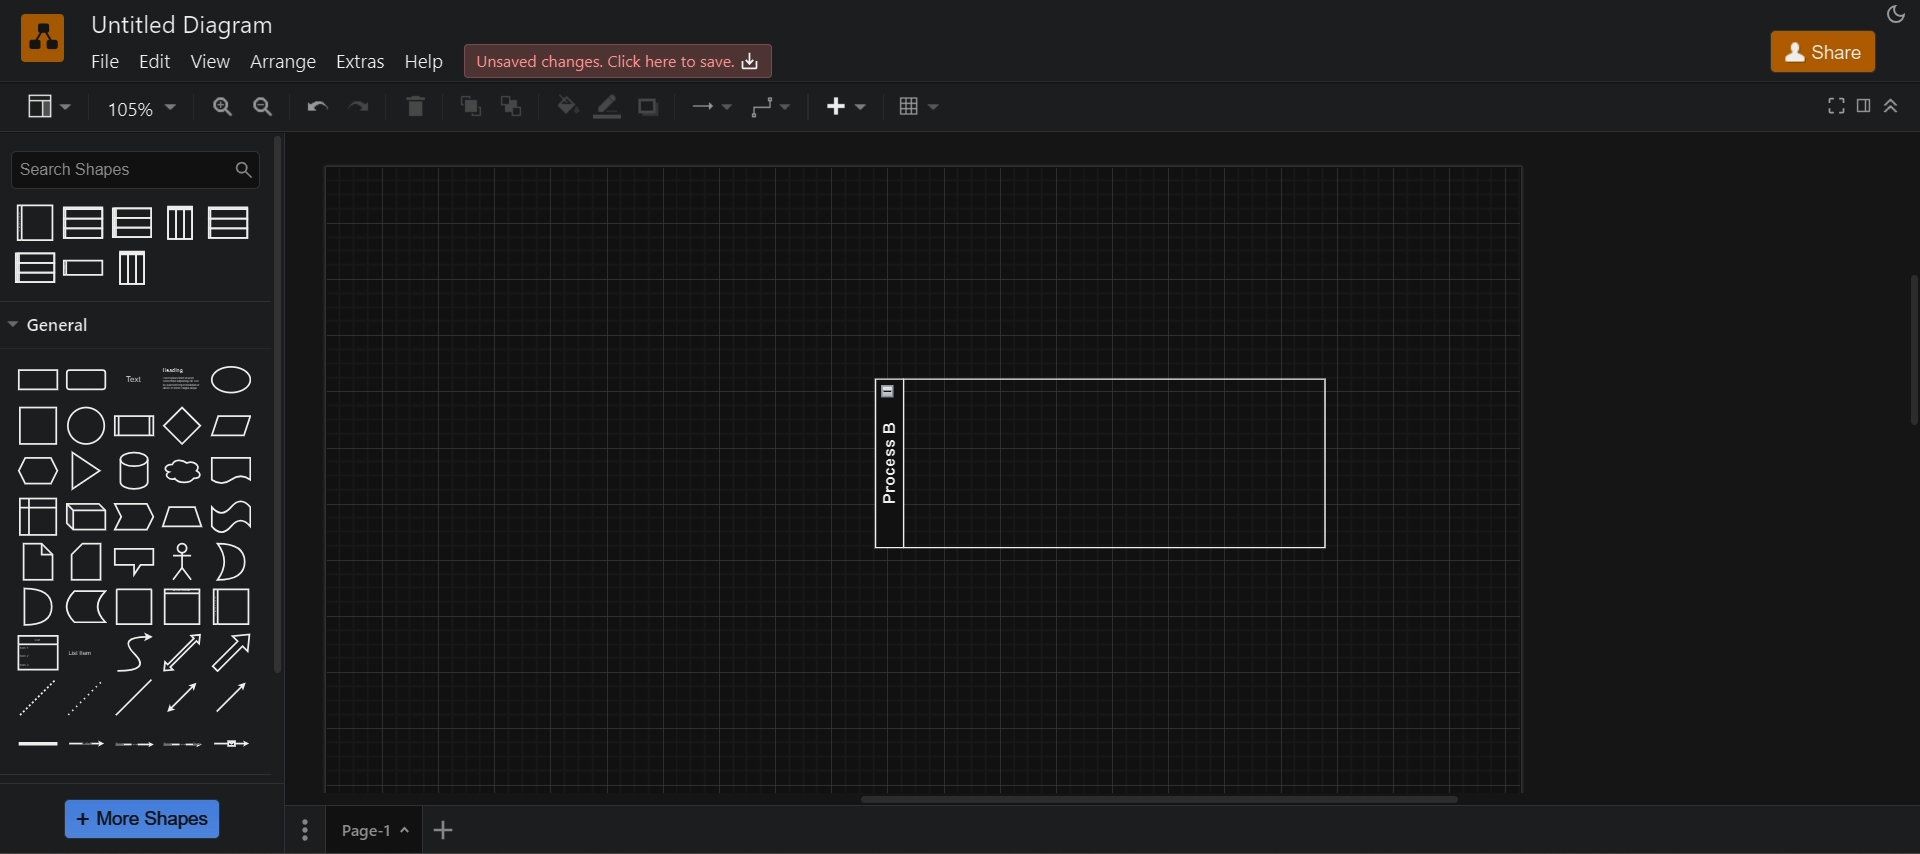 Image resolution: width=1920 pixels, height=854 pixels. What do you see at coordinates (282, 61) in the screenshot?
I see `arrange` at bounding box center [282, 61].